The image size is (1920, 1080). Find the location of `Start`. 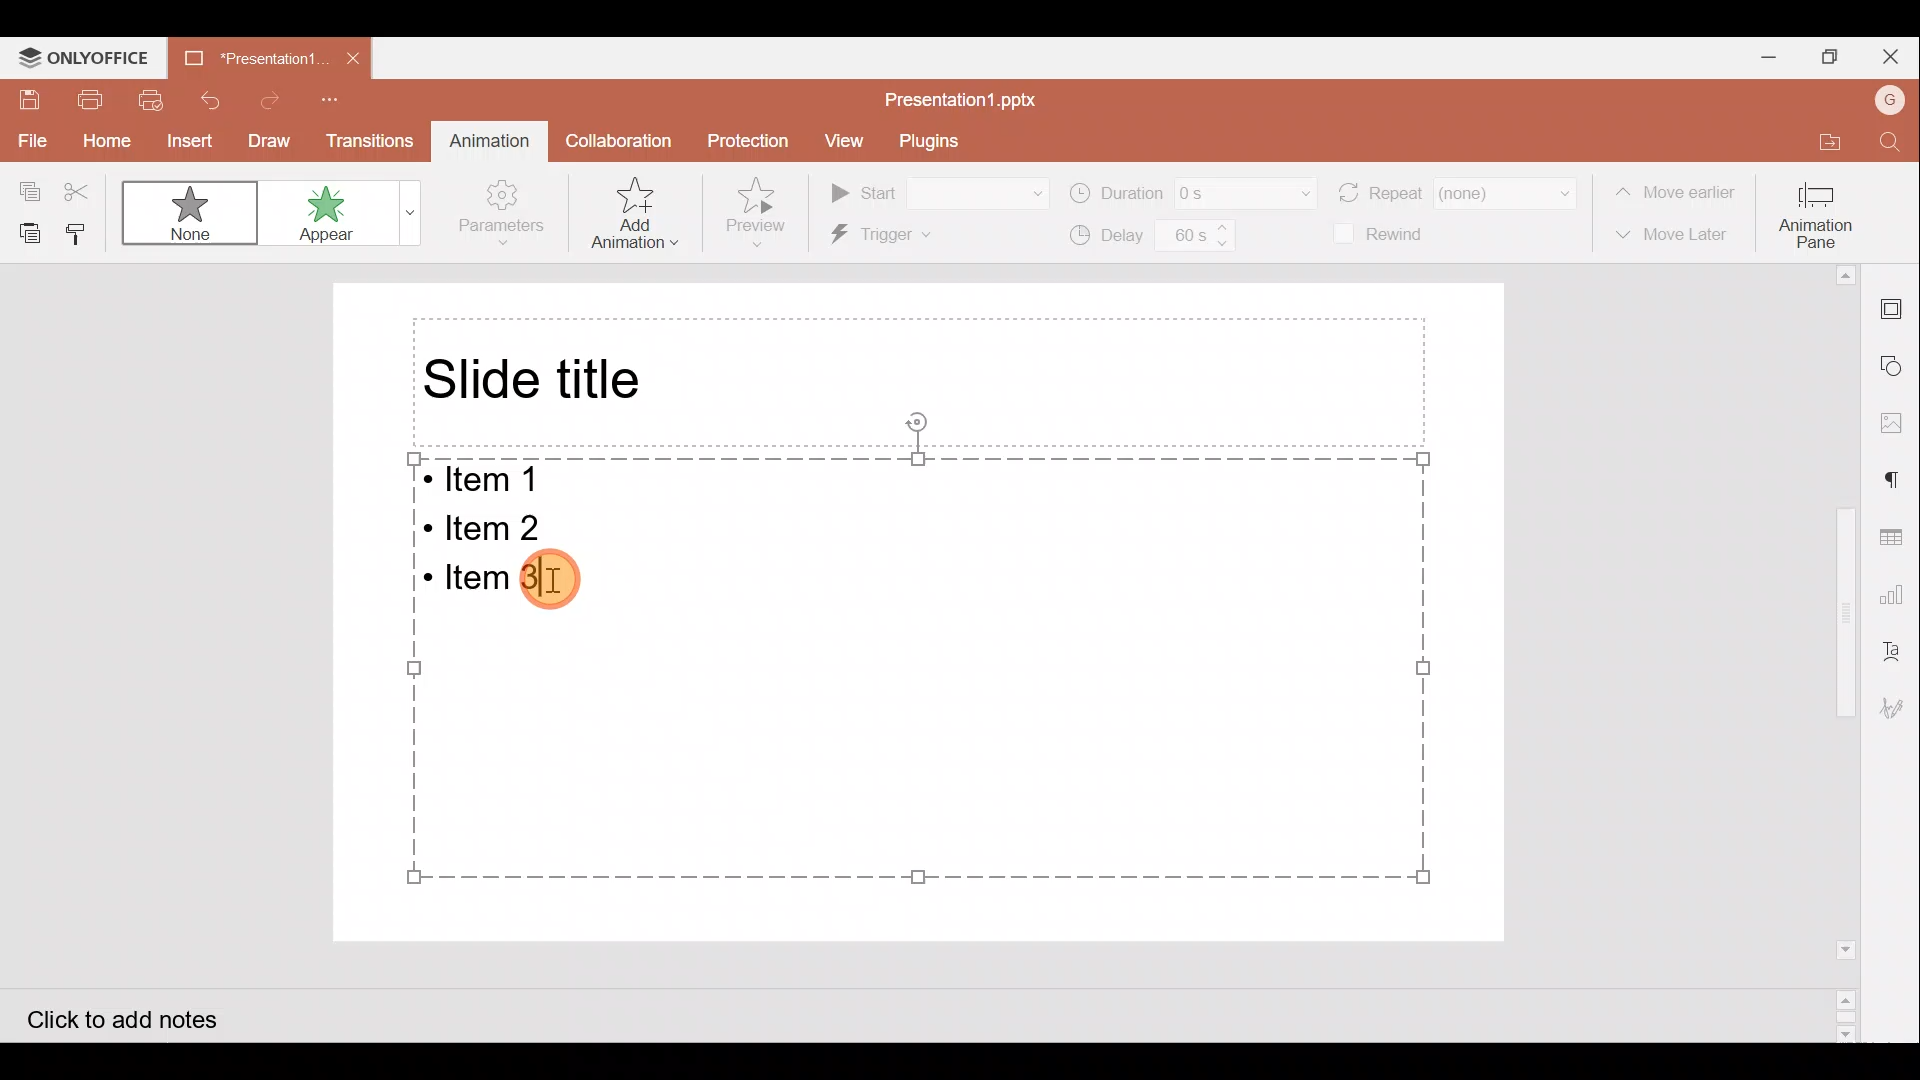

Start is located at coordinates (940, 190).